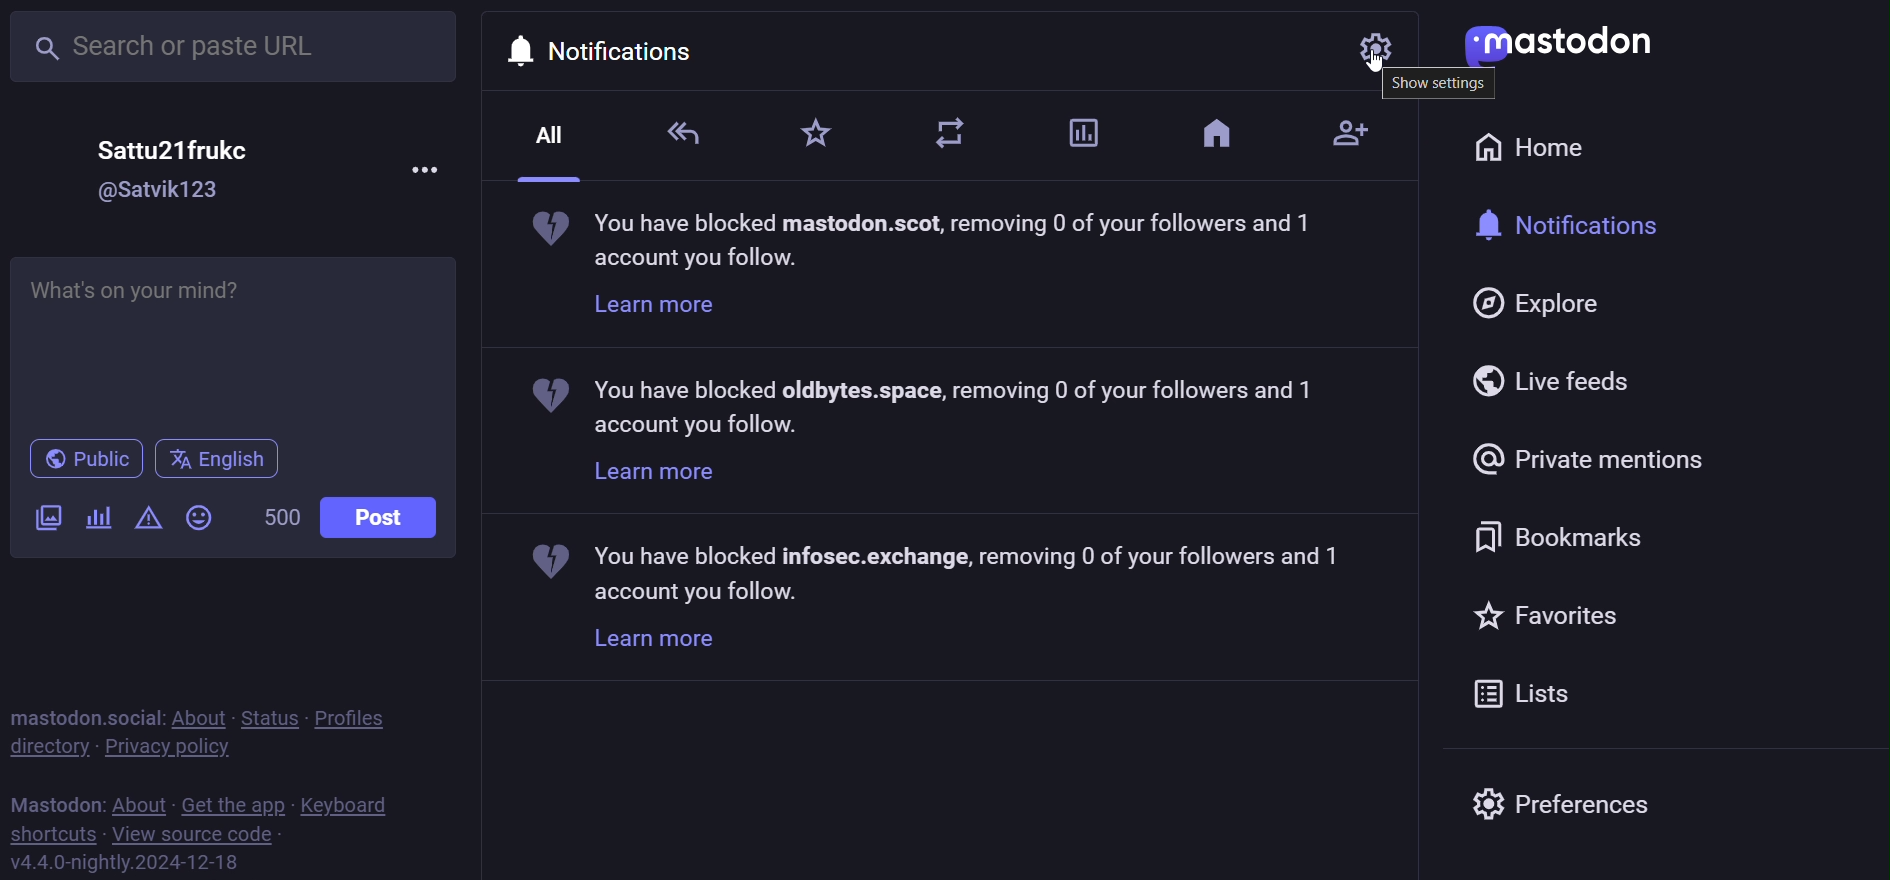  I want to click on profiles, so click(366, 713).